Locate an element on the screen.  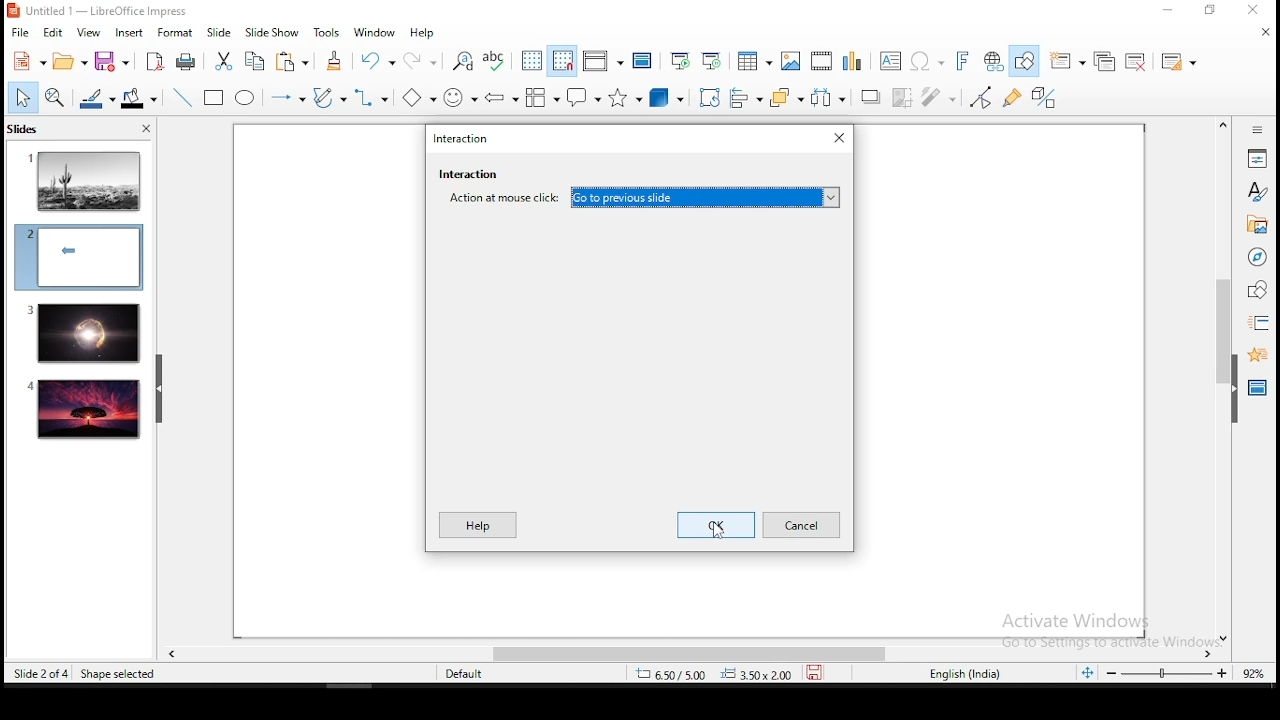
paste is located at coordinates (295, 61).